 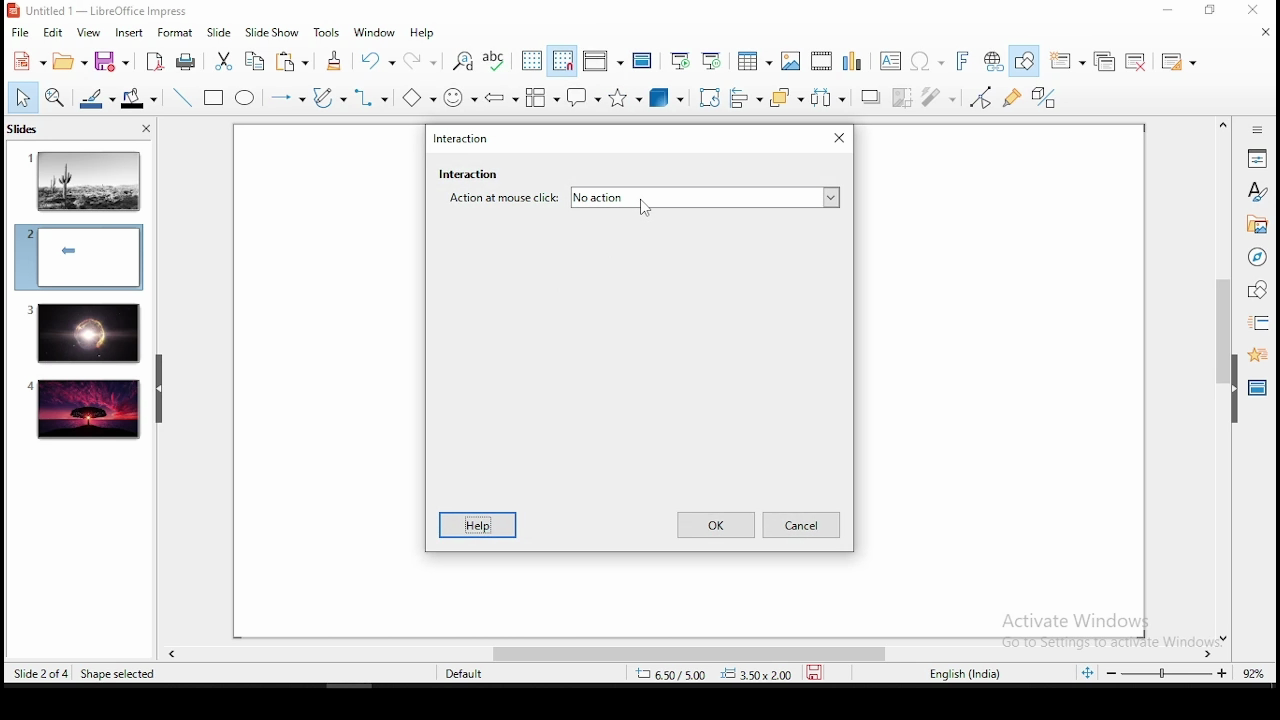 What do you see at coordinates (375, 31) in the screenshot?
I see `window` at bounding box center [375, 31].